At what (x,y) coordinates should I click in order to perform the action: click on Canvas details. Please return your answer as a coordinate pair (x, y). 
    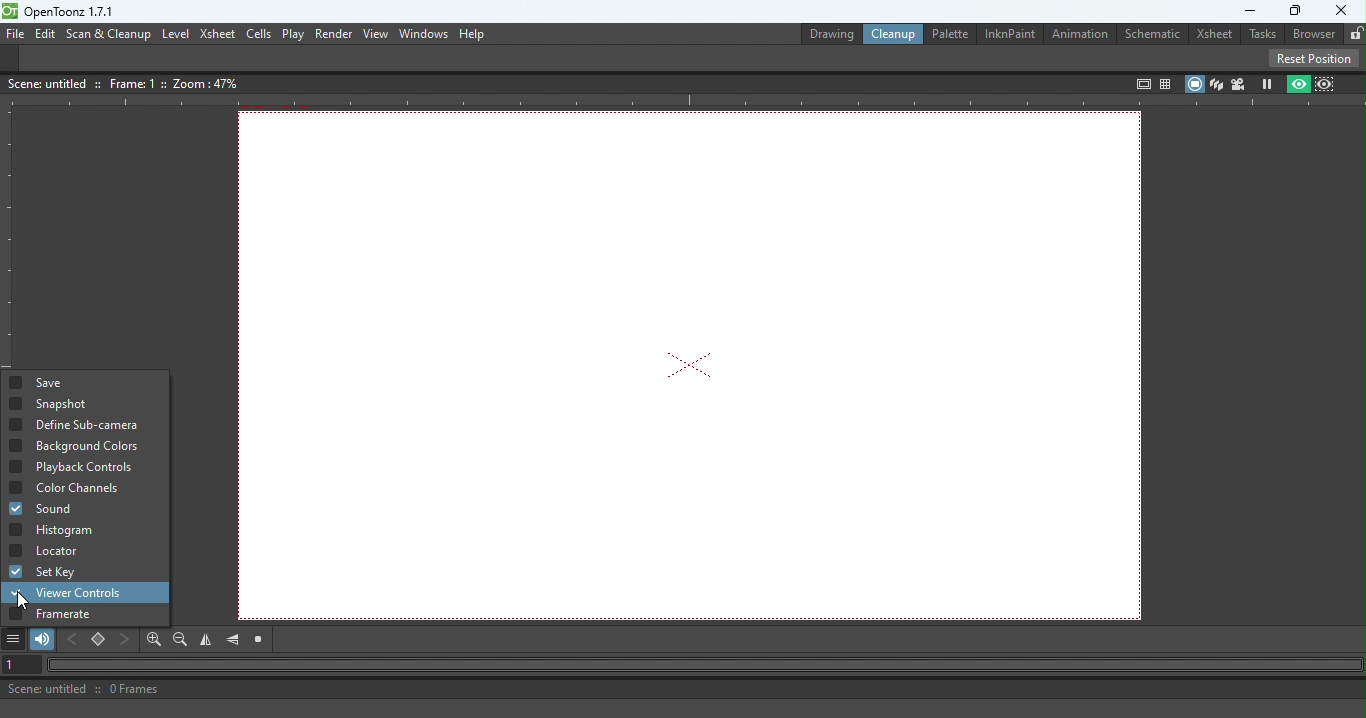
    Looking at the image, I should click on (127, 82).